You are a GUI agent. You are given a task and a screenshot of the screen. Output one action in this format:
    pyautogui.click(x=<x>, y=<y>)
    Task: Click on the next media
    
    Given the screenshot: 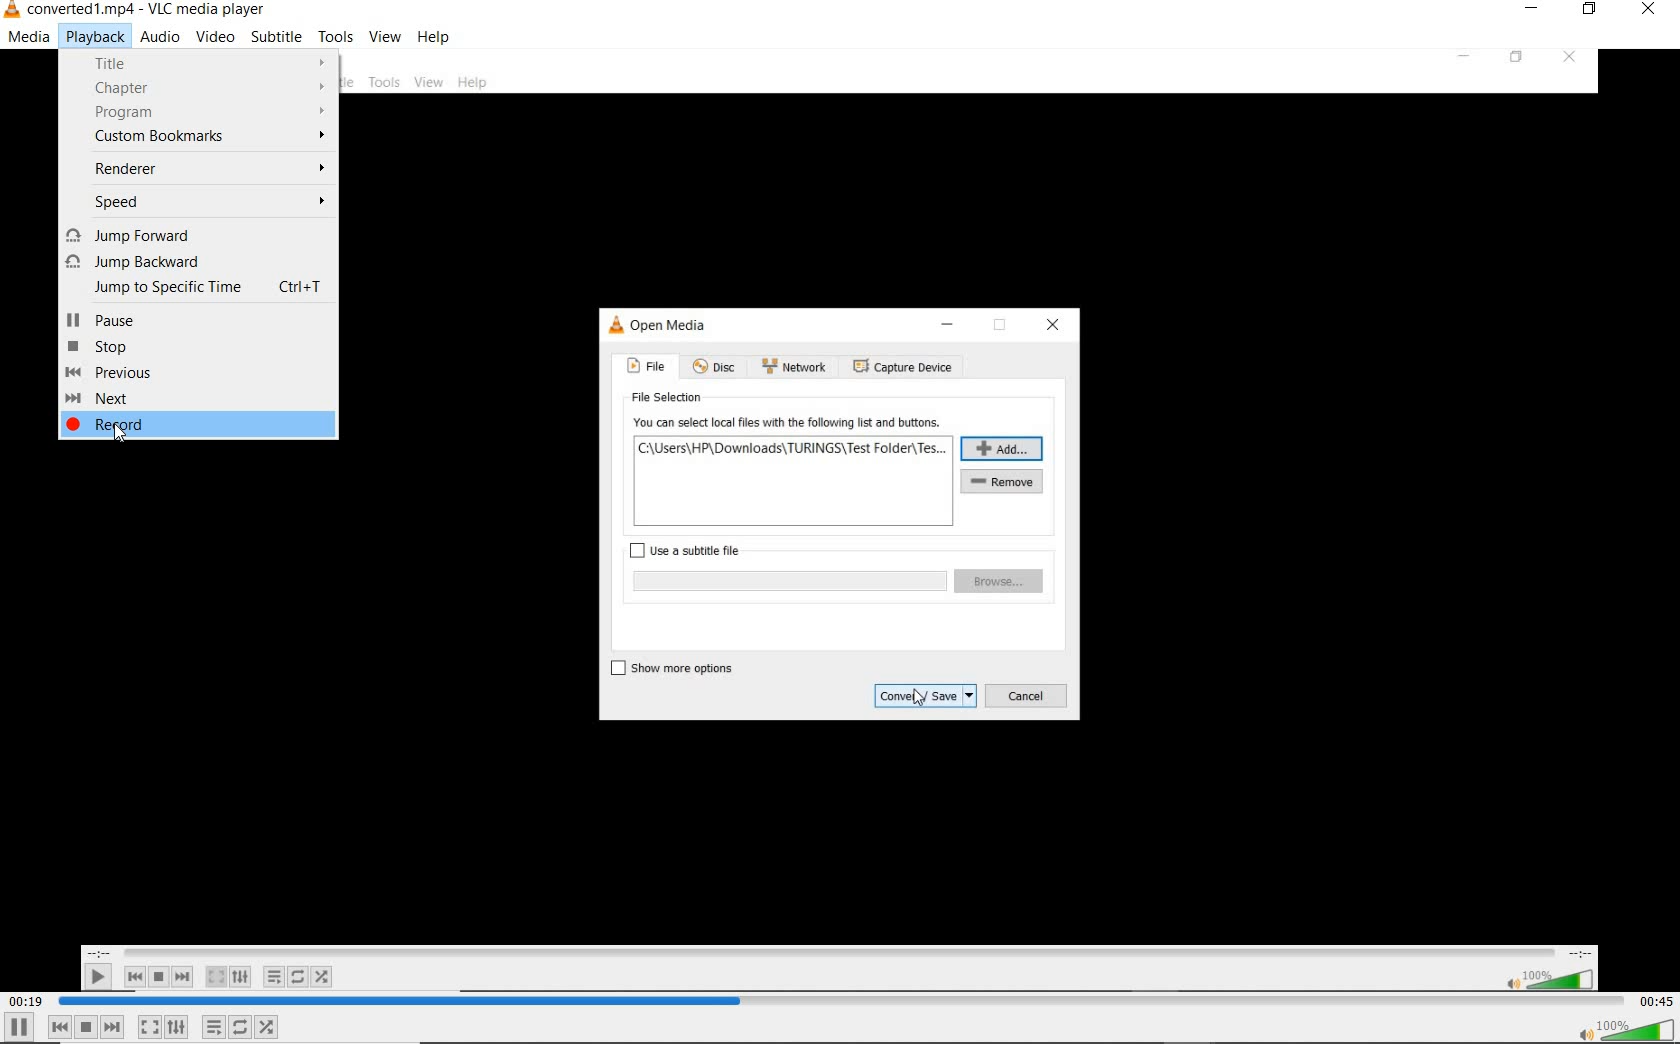 What is the action you would take?
    pyautogui.click(x=112, y=1027)
    